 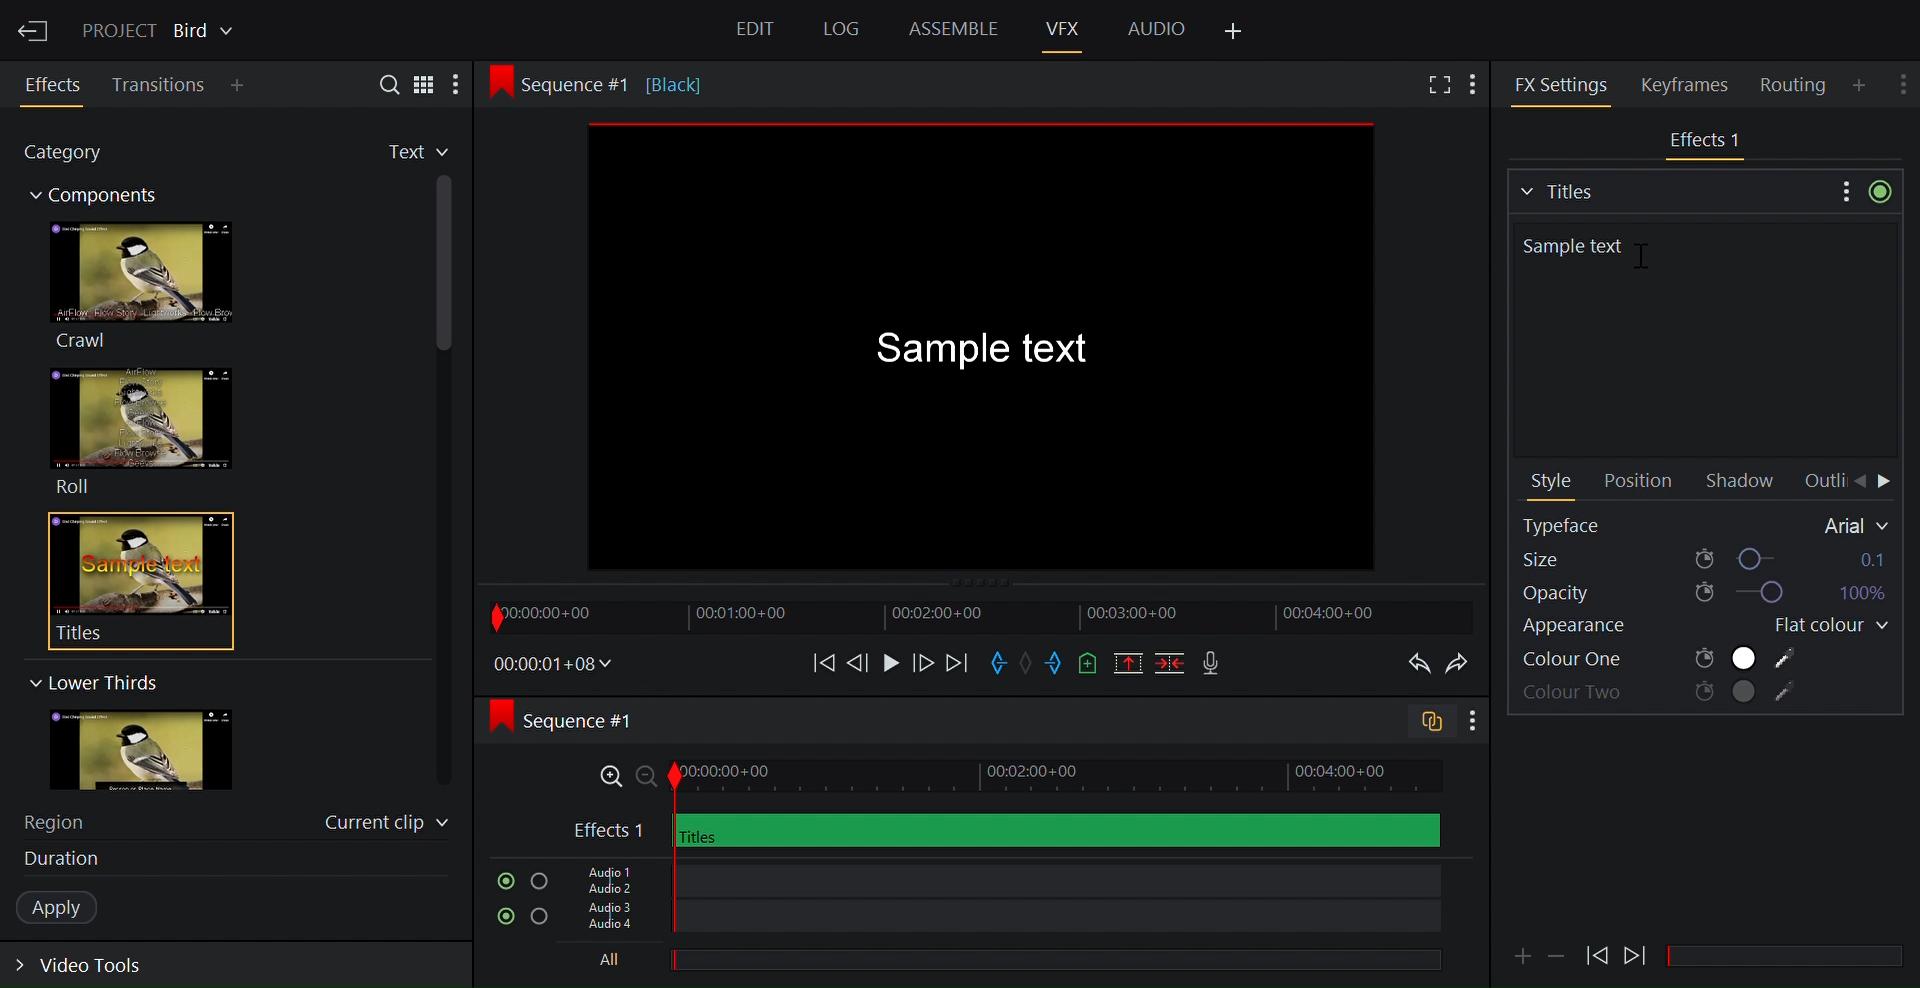 What do you see at coordinates (953, 29) in the screenshot?
I see `Assemble` at bounding box center [953, 29].